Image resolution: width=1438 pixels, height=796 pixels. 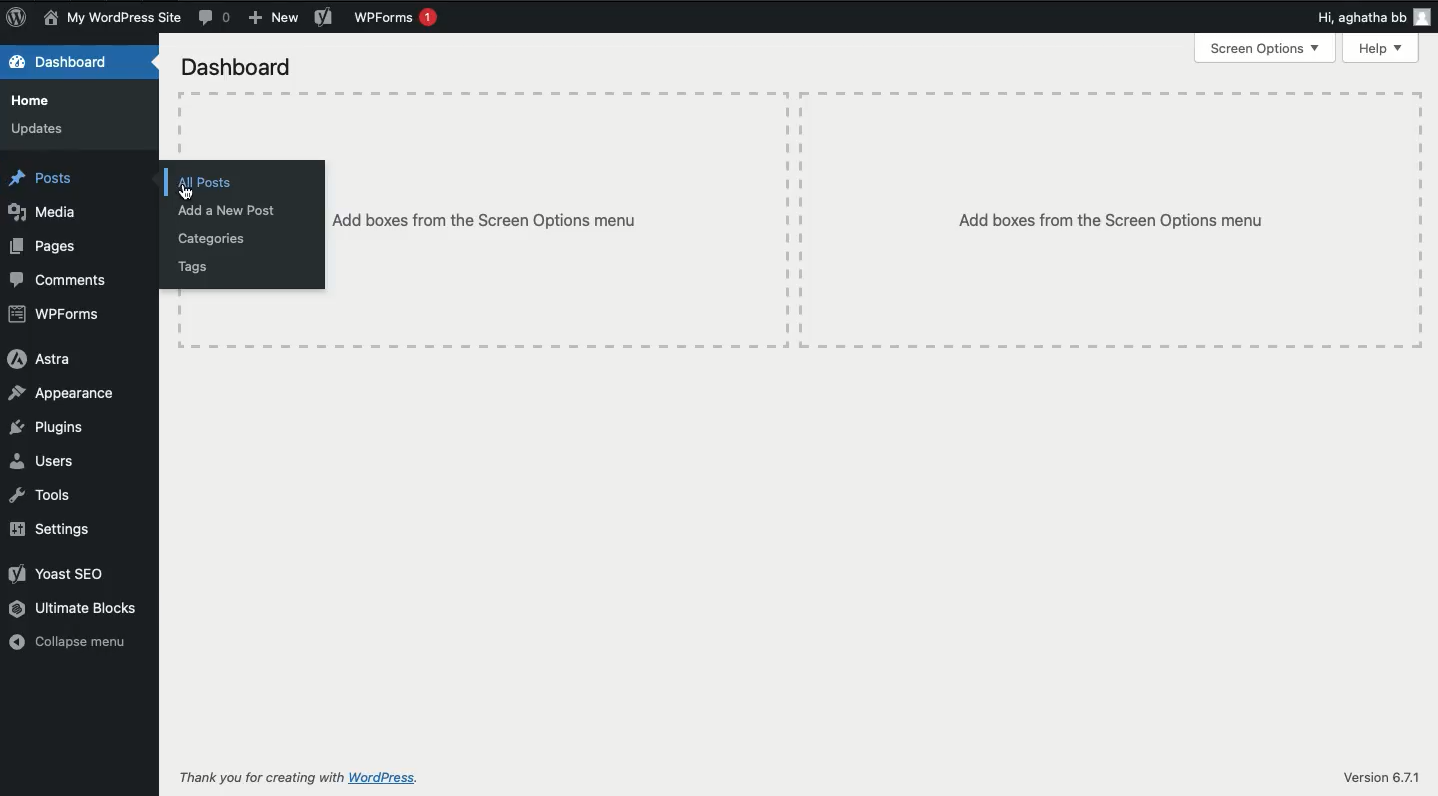 What do you see at coordinates (1380, 49) in the screenshot?
I see `Help` at bounding box center [1380, 49].